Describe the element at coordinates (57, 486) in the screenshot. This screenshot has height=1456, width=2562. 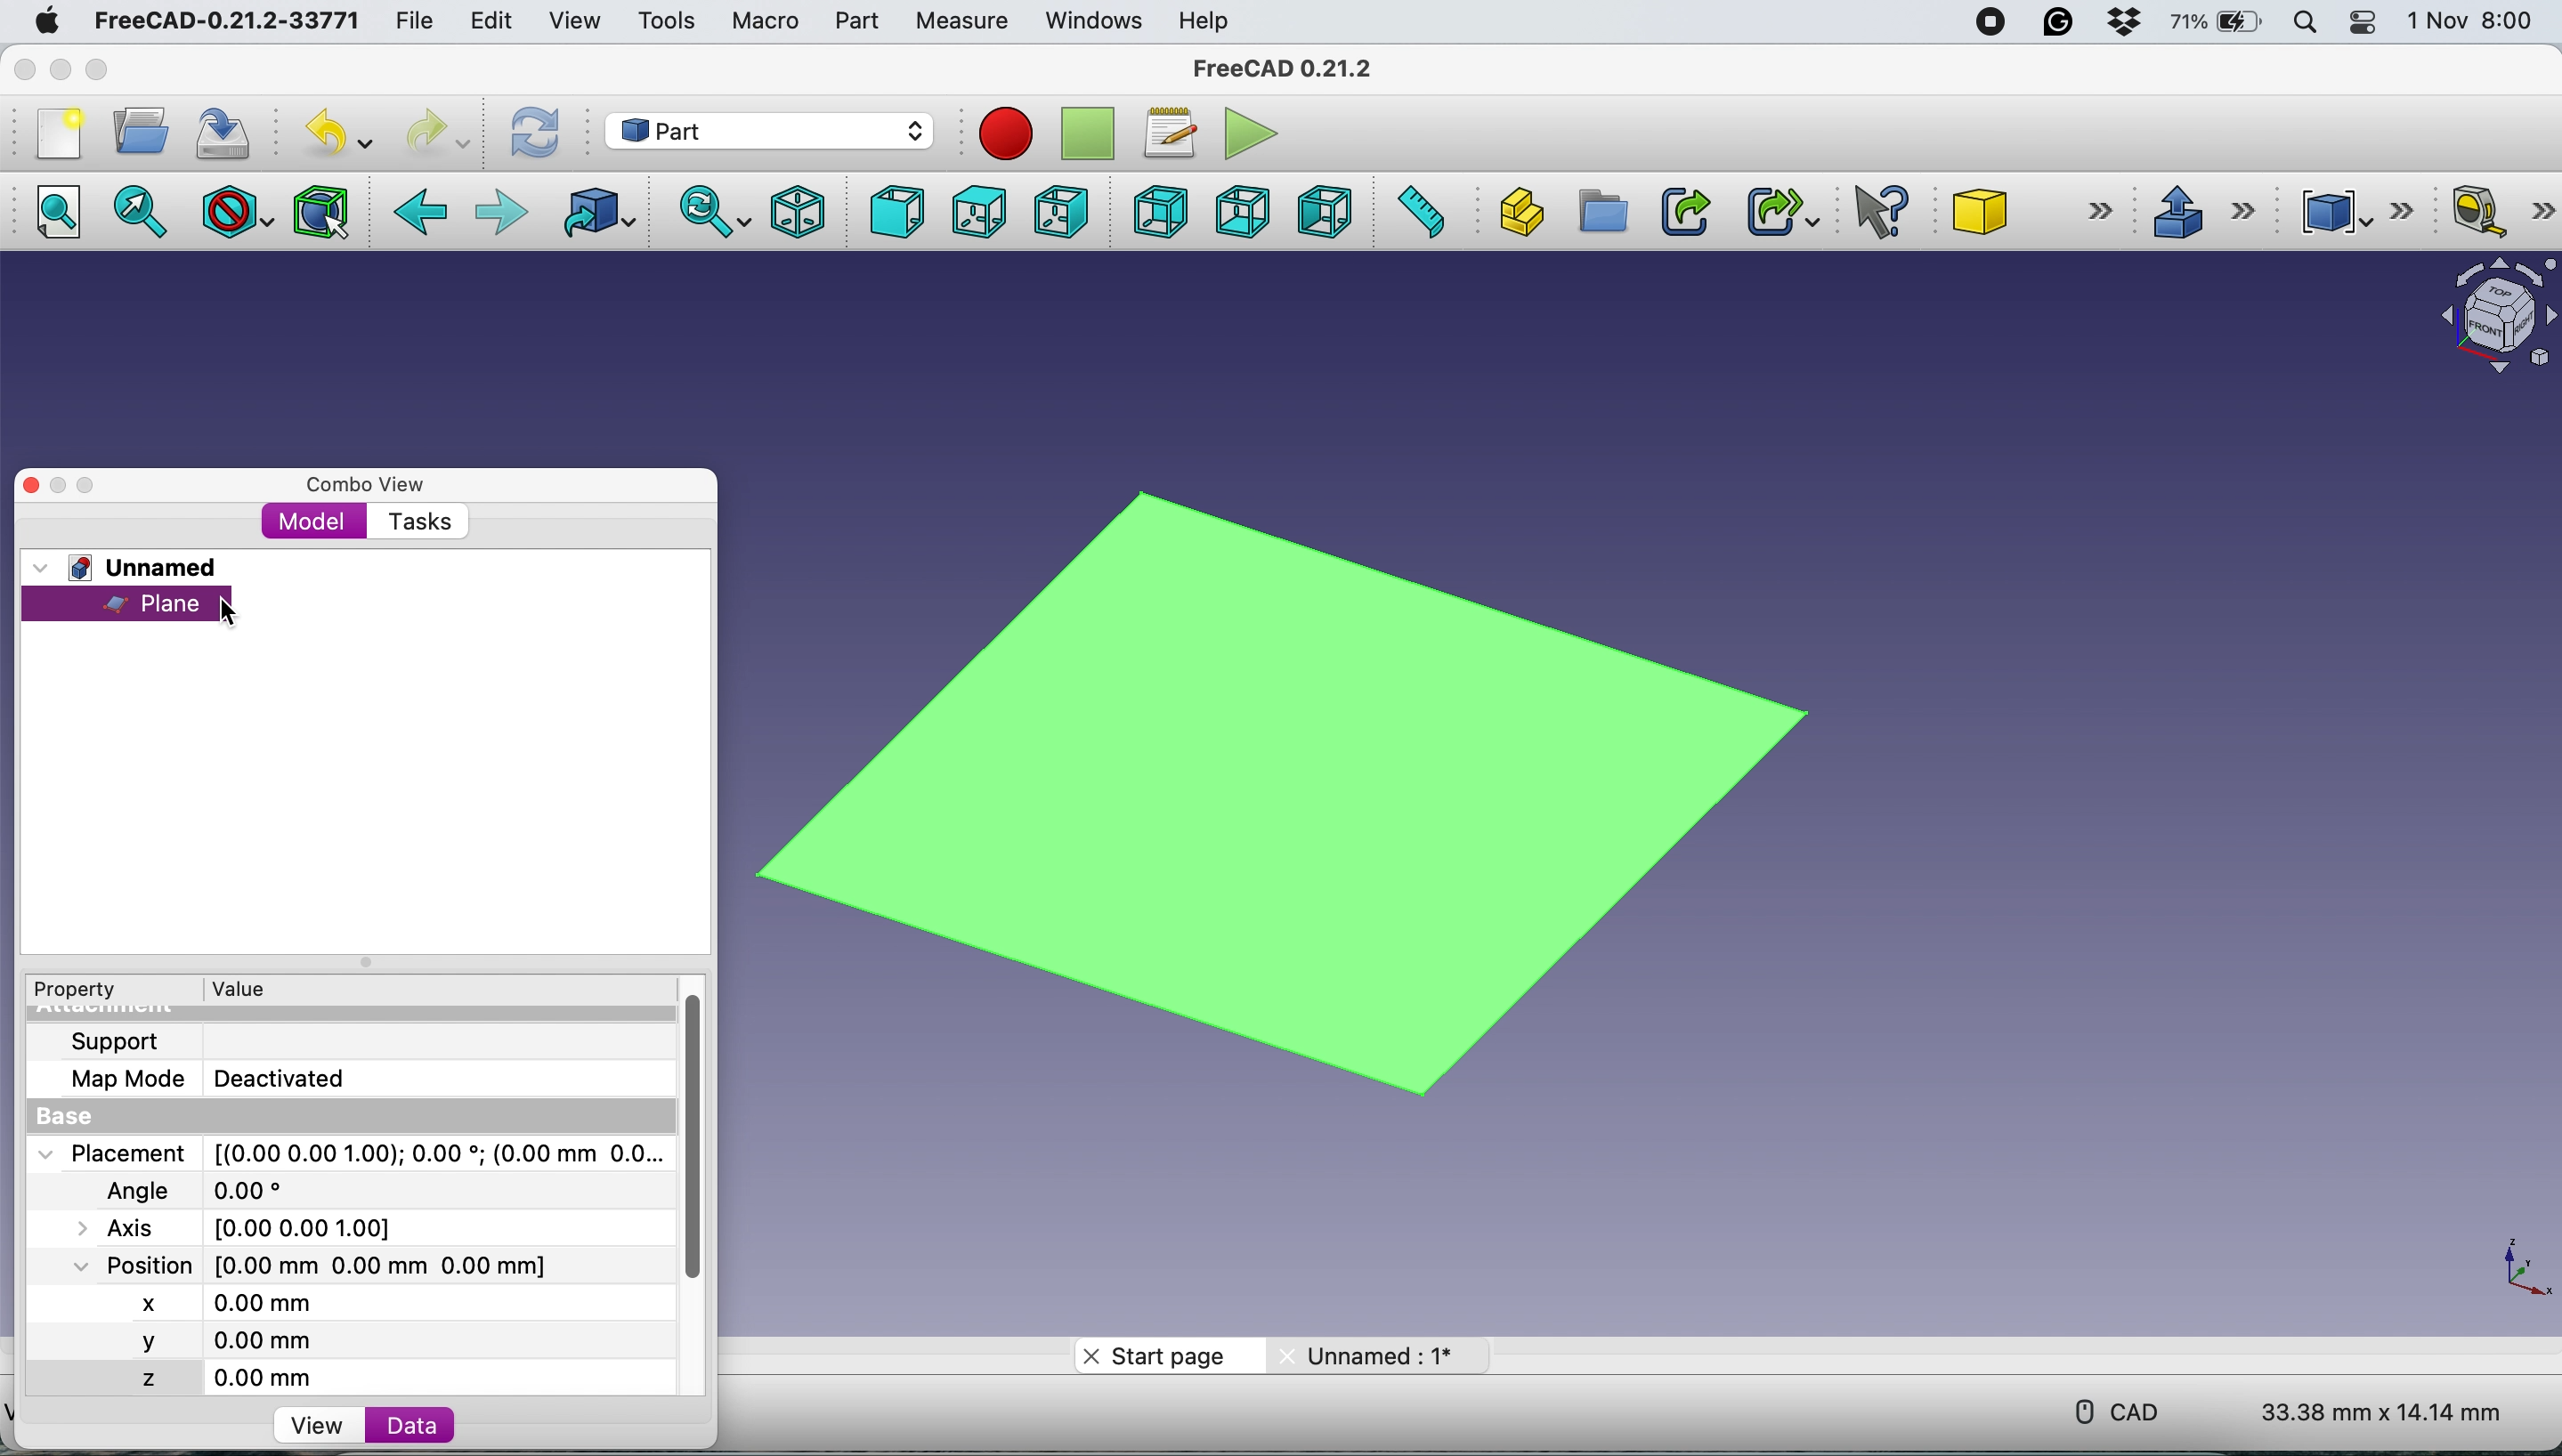
I see `minimise` at that location.